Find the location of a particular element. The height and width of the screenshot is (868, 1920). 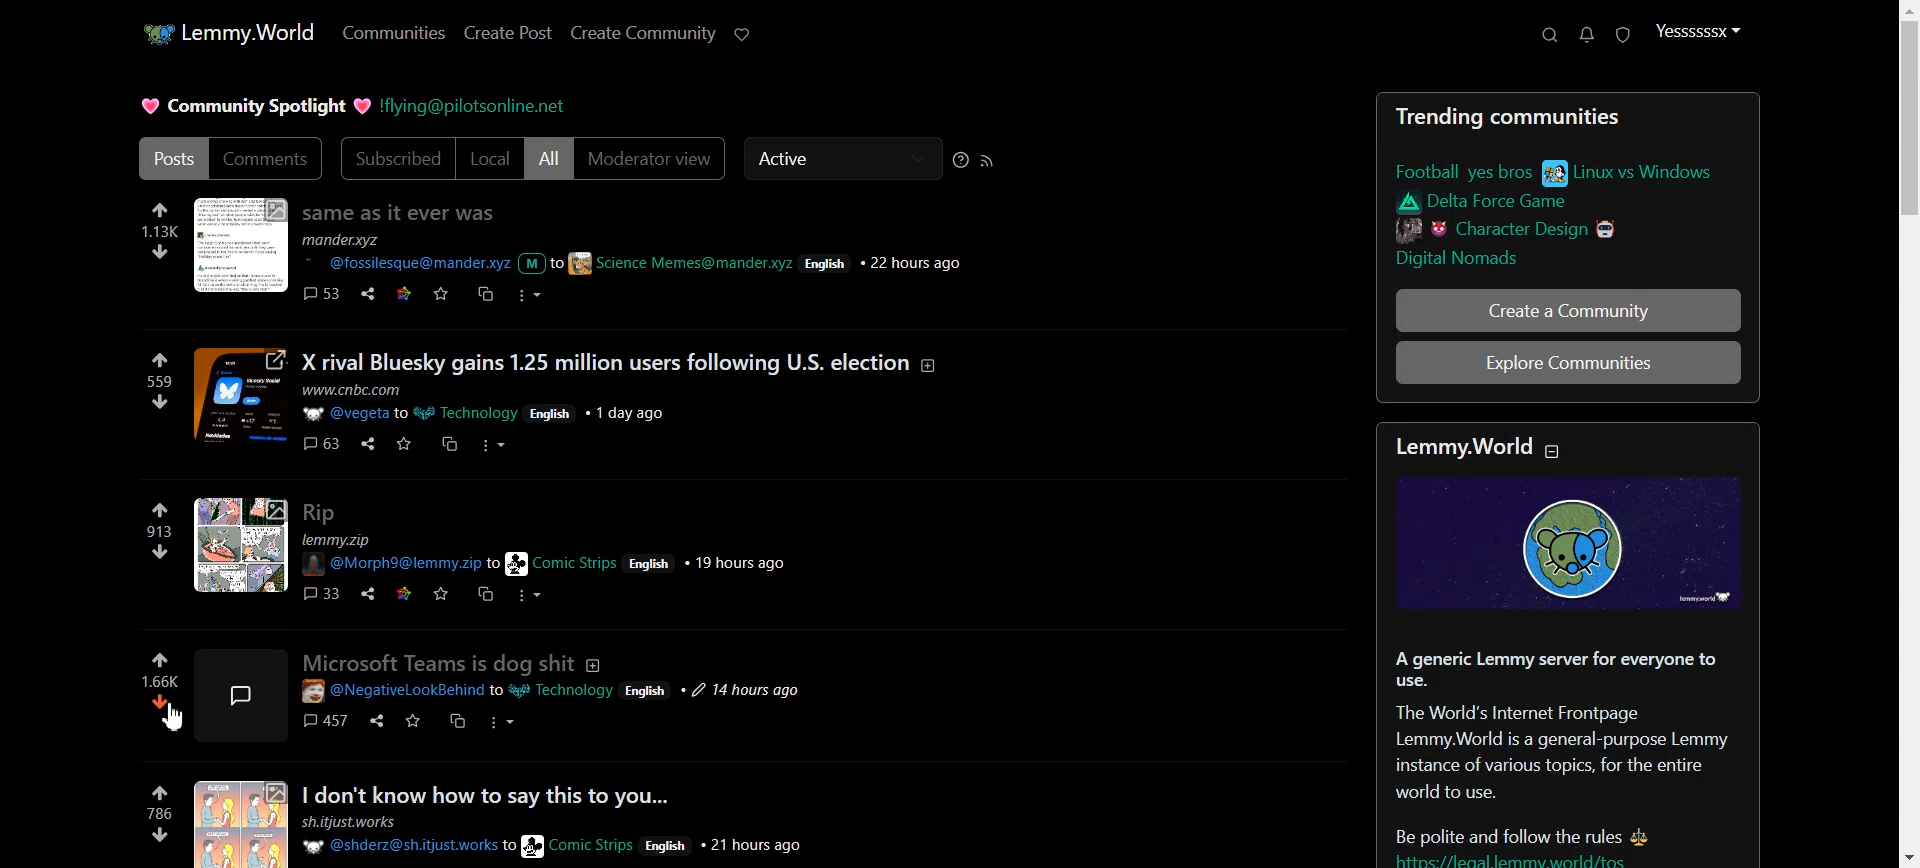

All is located at coordinates (549, 159).